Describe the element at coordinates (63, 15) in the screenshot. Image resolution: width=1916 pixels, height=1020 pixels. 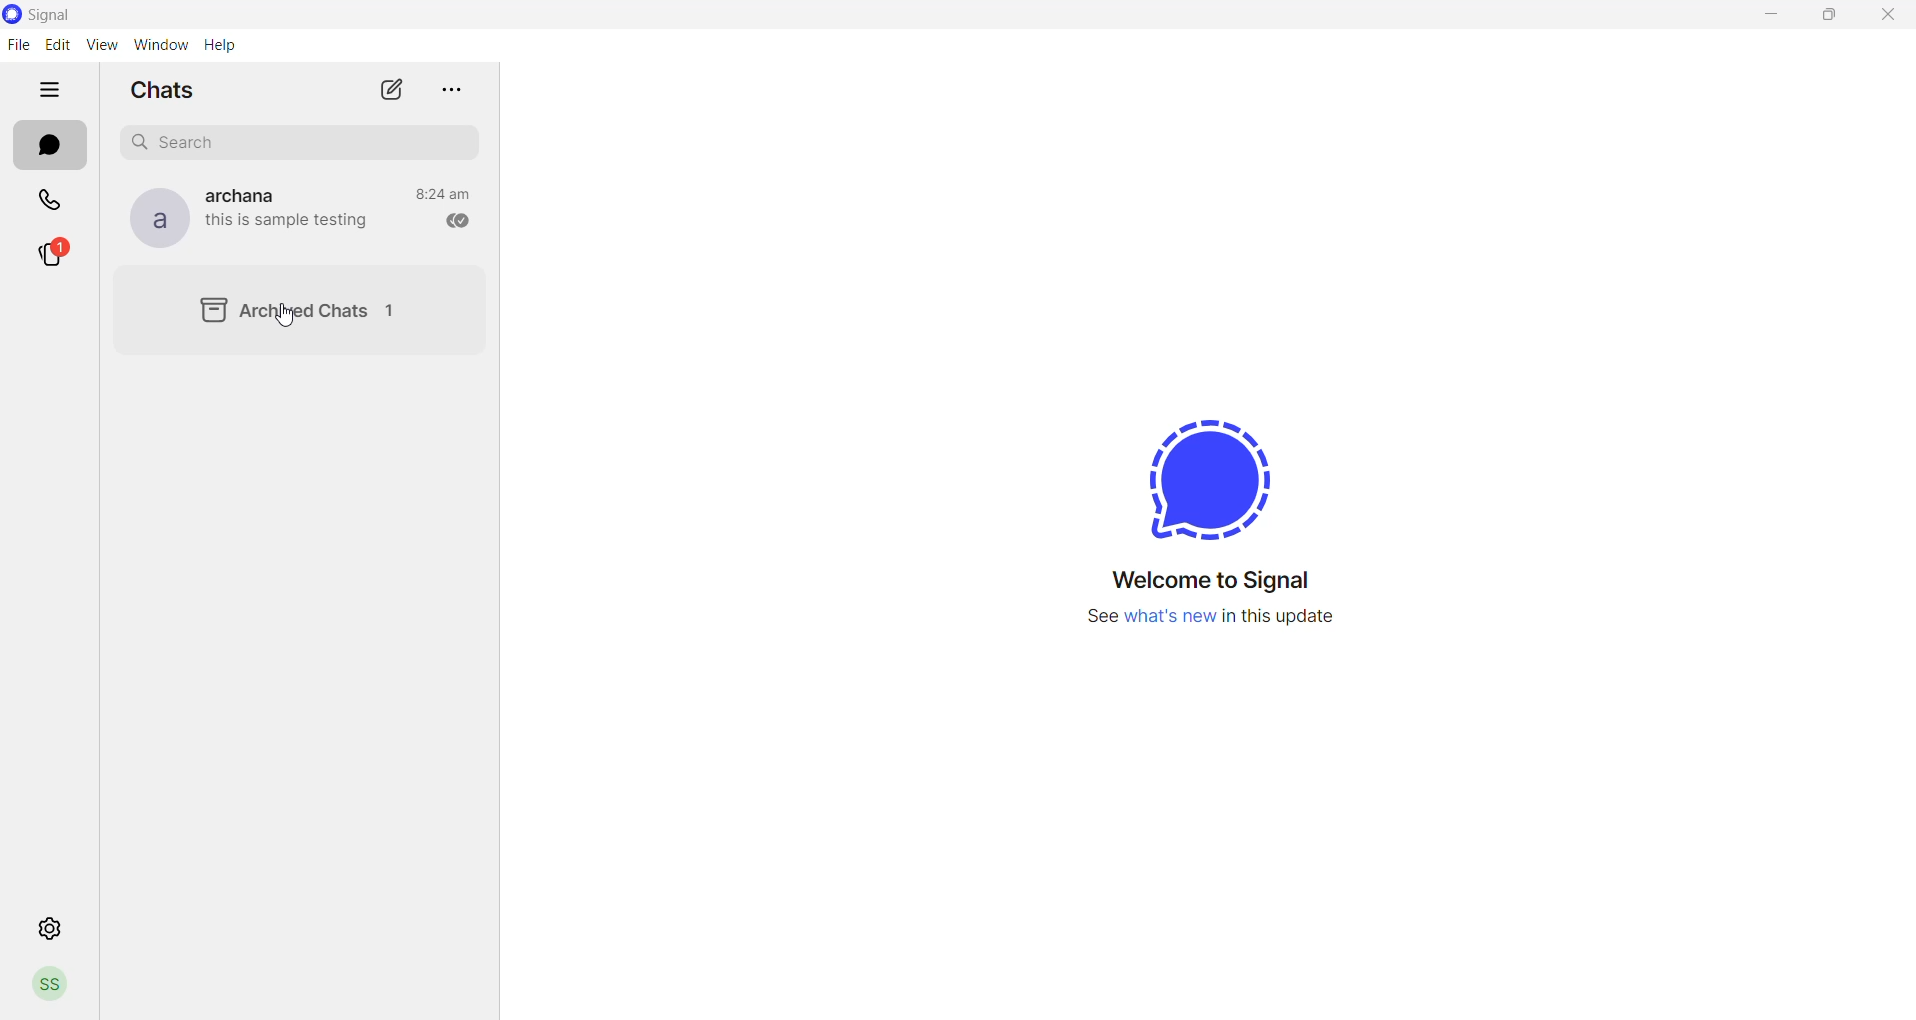
I see `application name and logo` at that location.